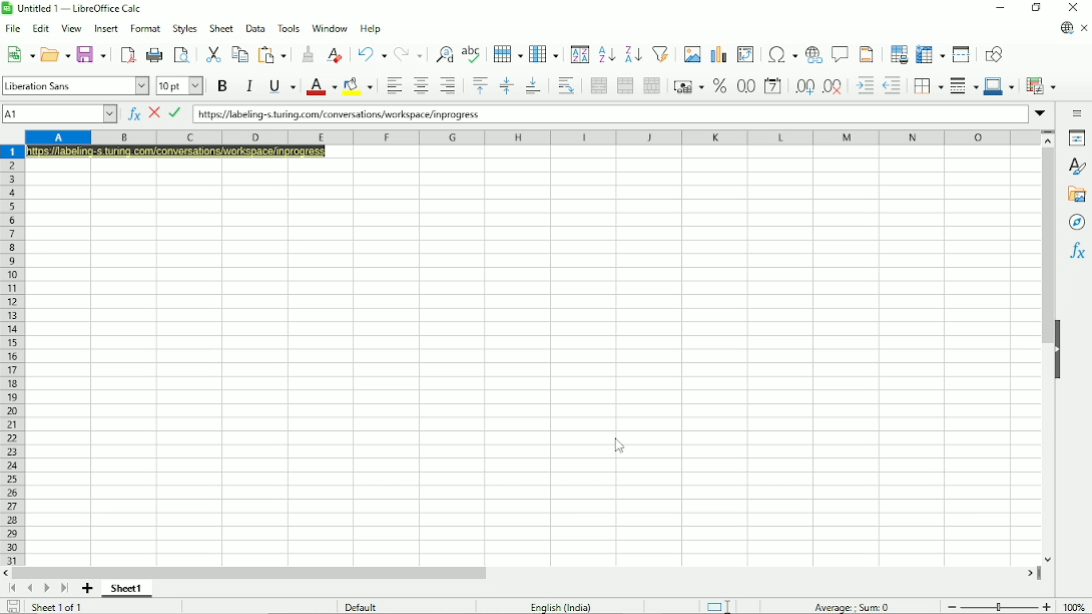  Describe the element at coordinates (1079, 111) in the screenshot. I see `Sidebar settings` at that location.